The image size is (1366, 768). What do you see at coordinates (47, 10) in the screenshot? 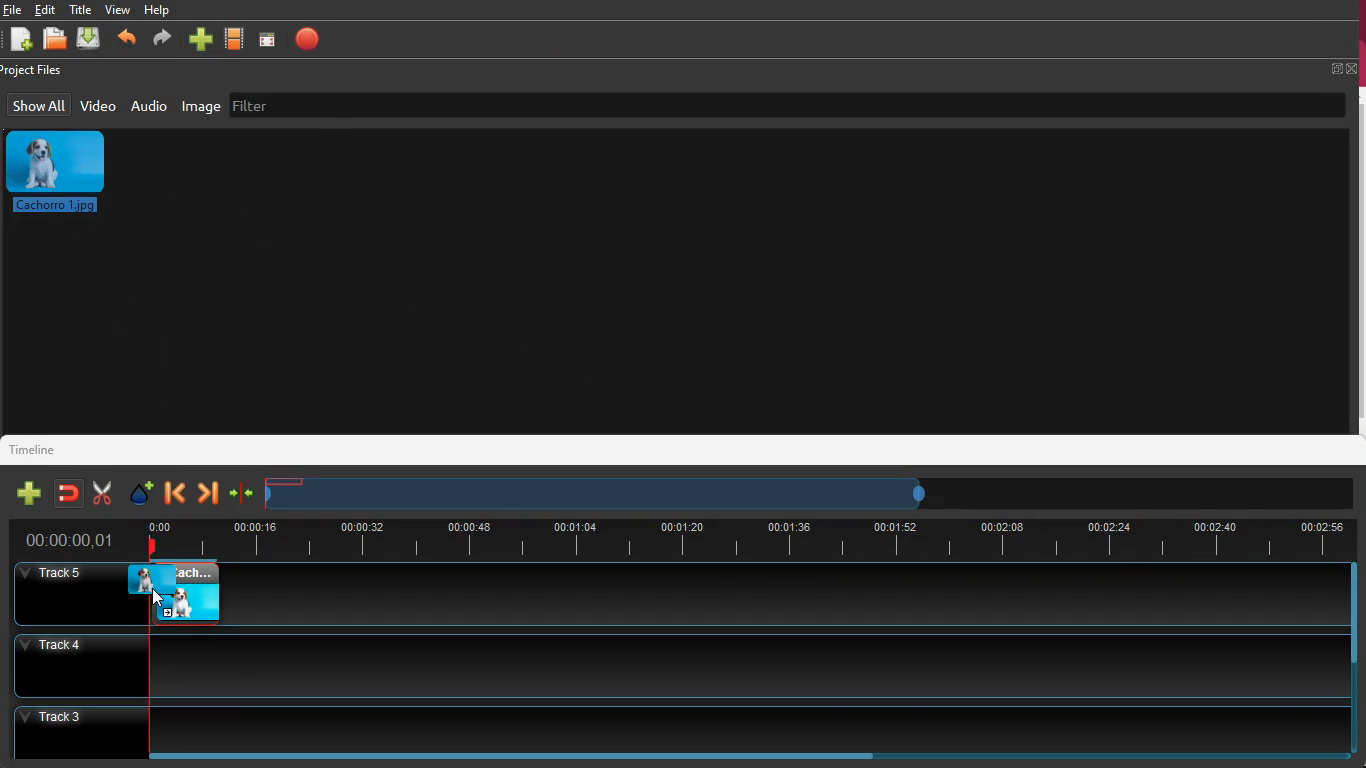
I see `edit` at bounding box center [47, 10].